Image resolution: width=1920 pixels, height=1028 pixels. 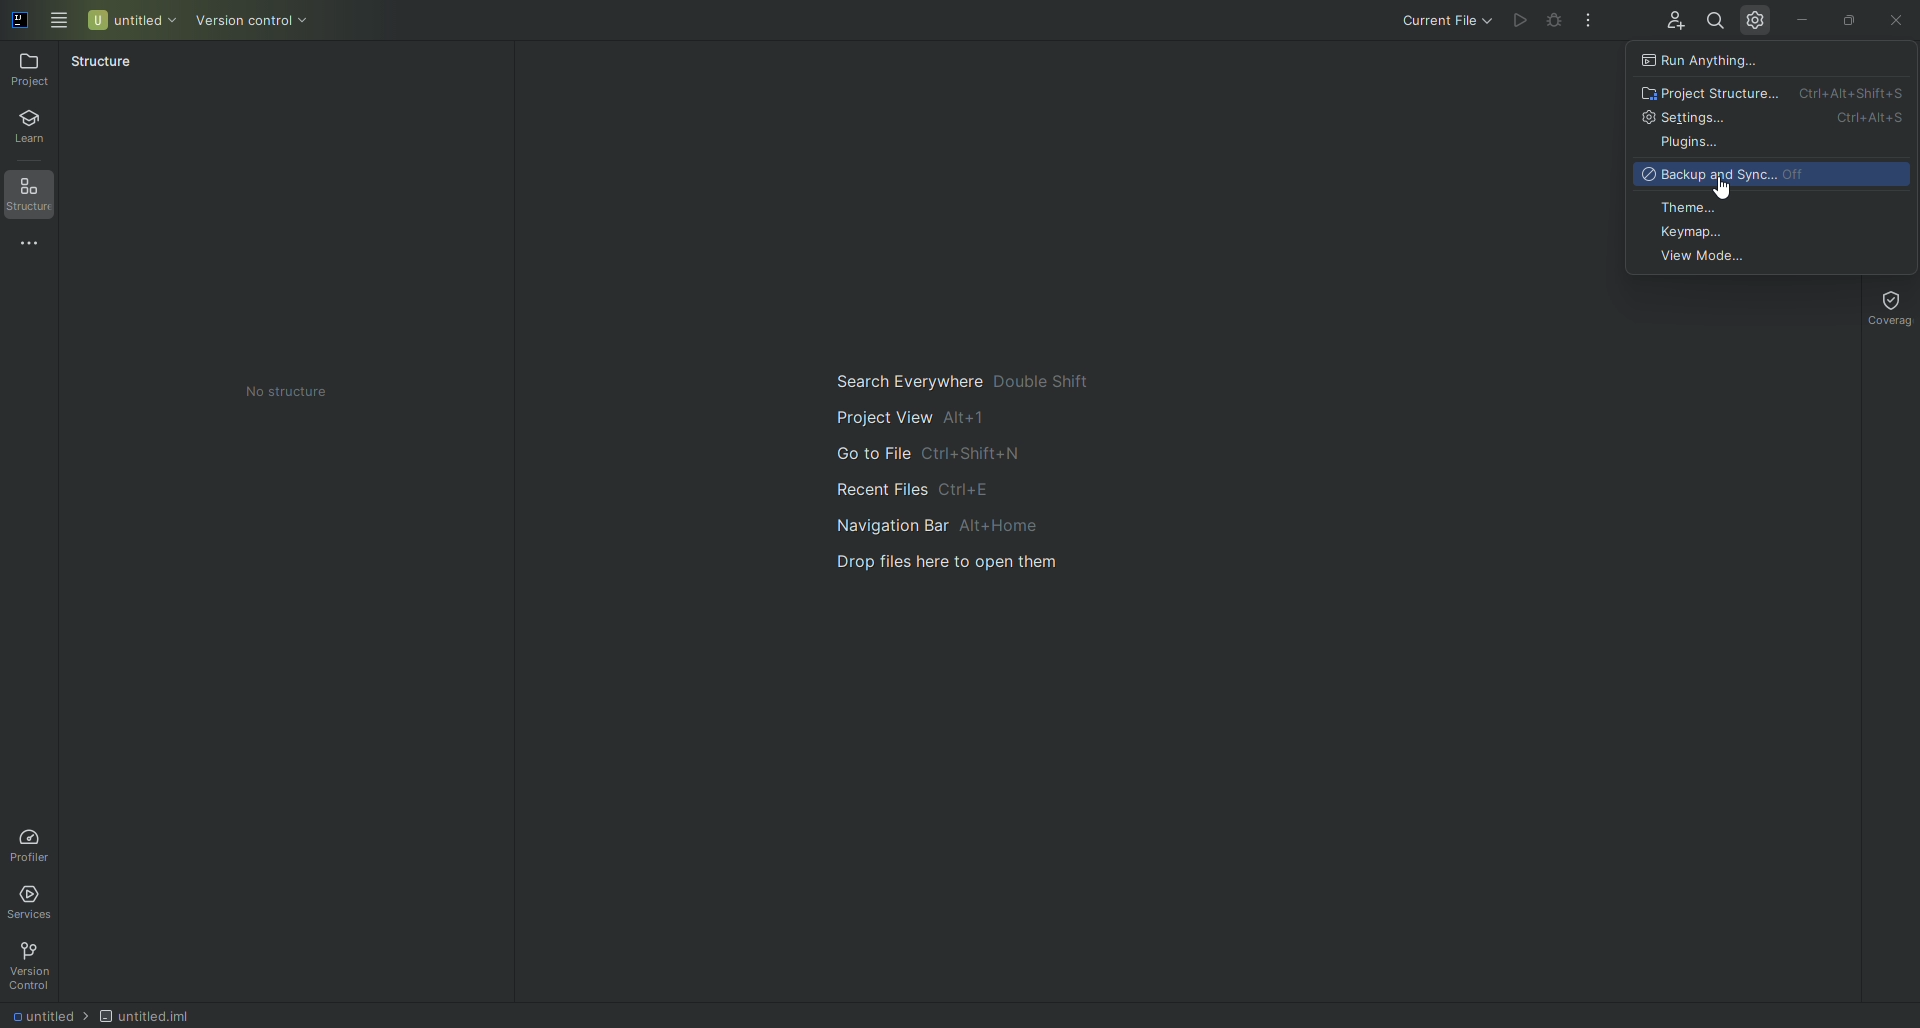 I want to click on Minimize, so click(x=1801, y=18).